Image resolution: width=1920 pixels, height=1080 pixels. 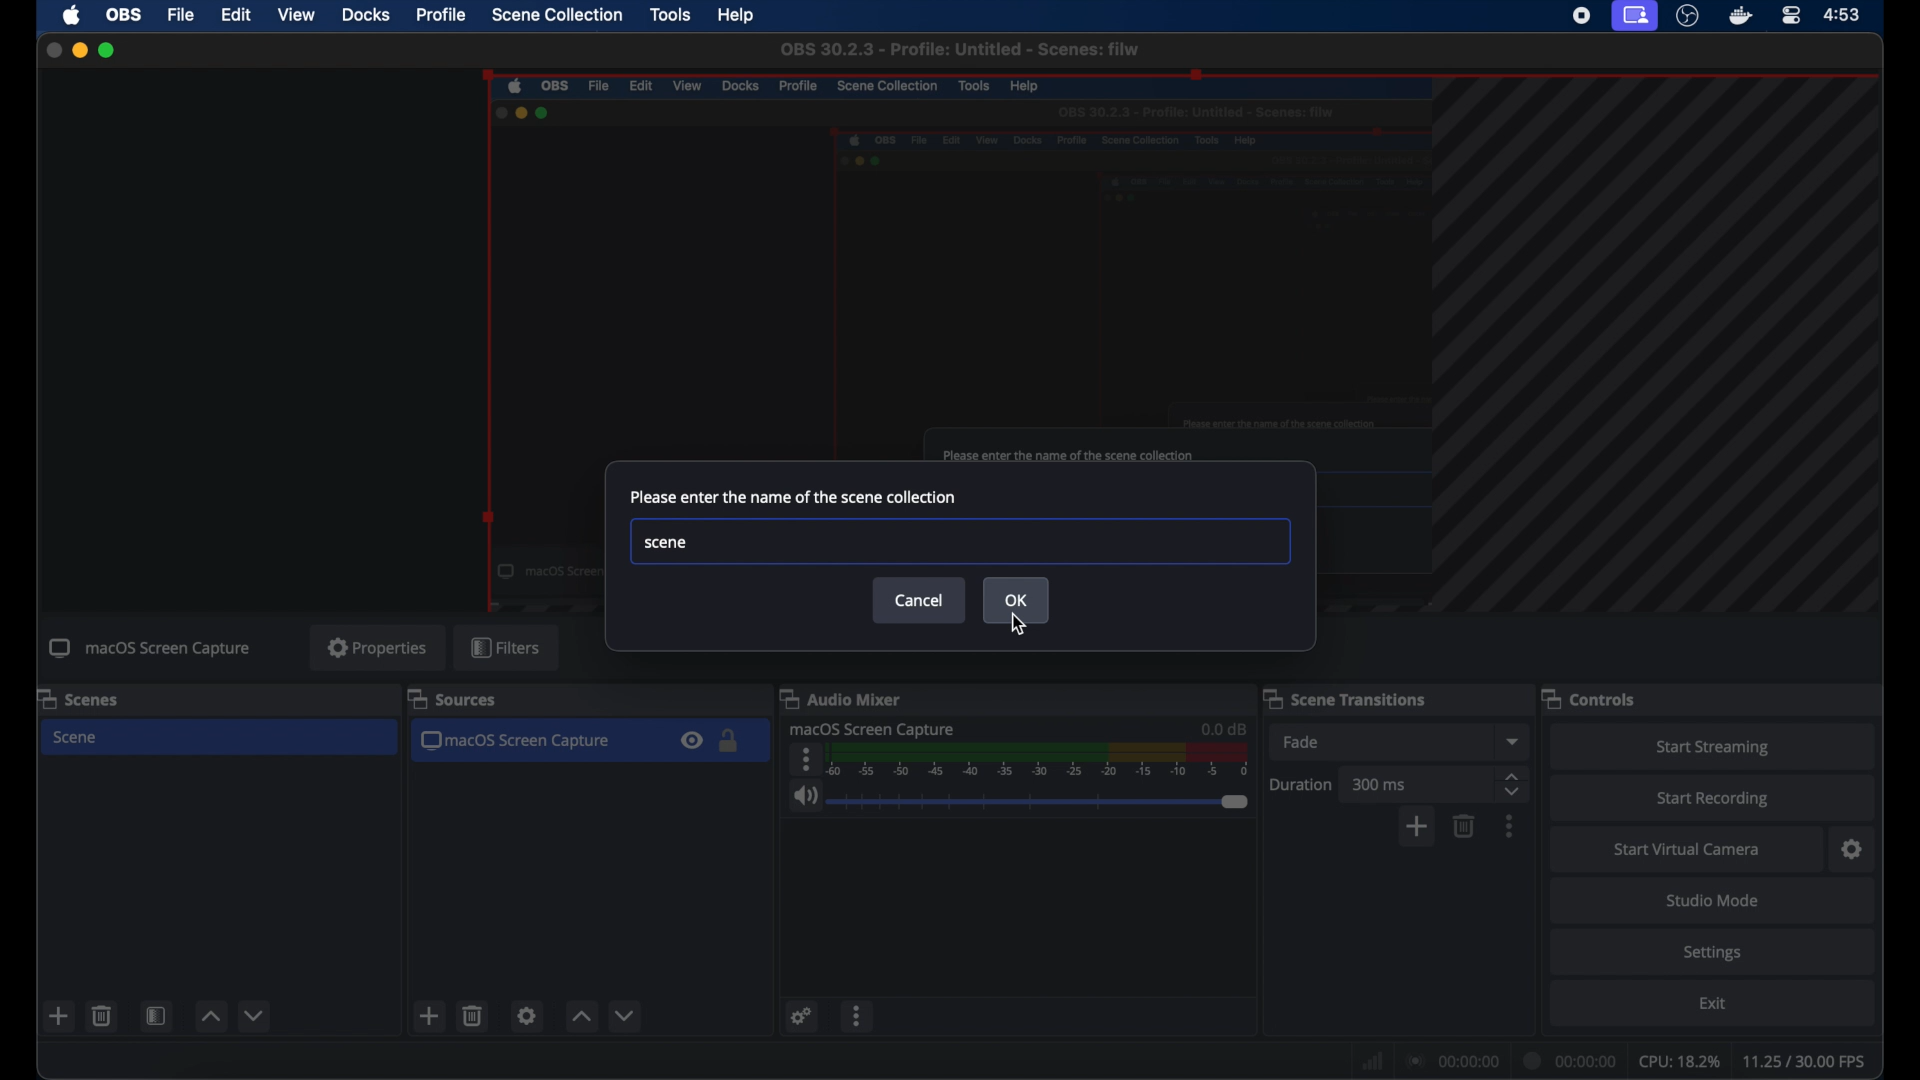 What do you see at coordinates (156, 1017) in the screenshot?
I see `open scene filter` at bounding box center [156, 1017].